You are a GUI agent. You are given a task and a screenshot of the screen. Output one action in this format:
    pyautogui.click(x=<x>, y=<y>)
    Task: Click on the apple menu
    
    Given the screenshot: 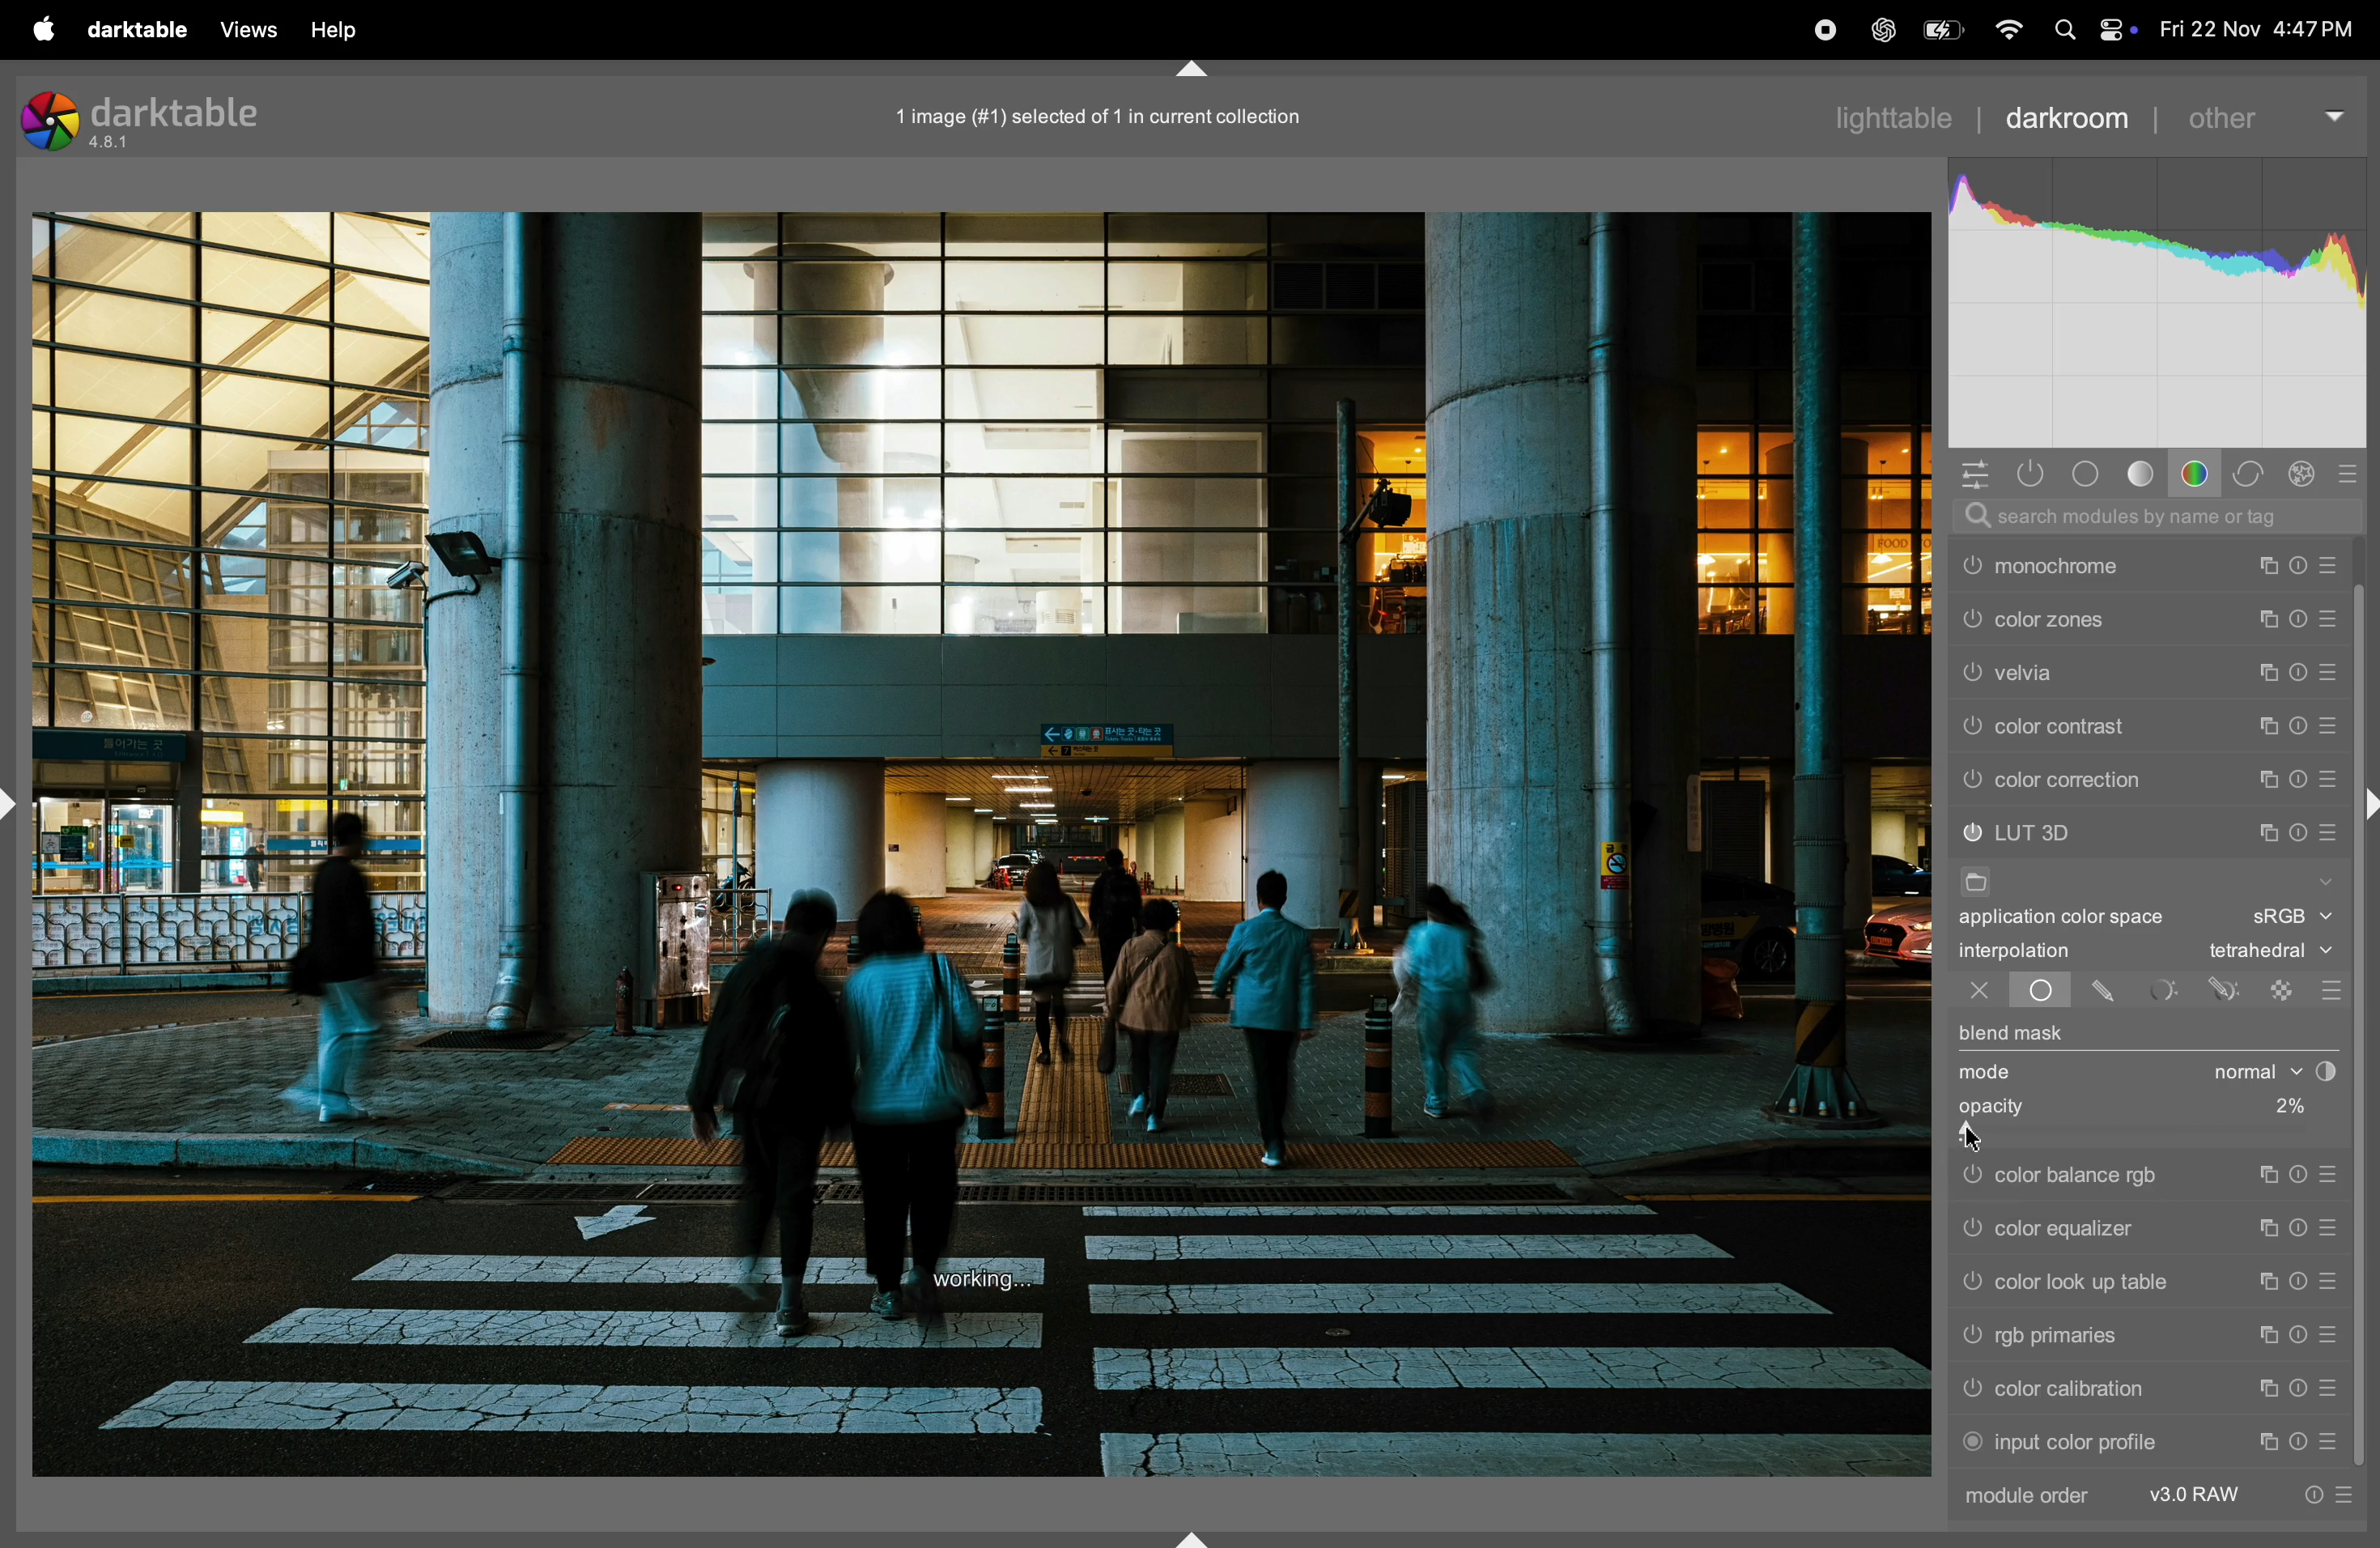 What is the action you would take?
    pyautogui.click(x=44, y=28)
    